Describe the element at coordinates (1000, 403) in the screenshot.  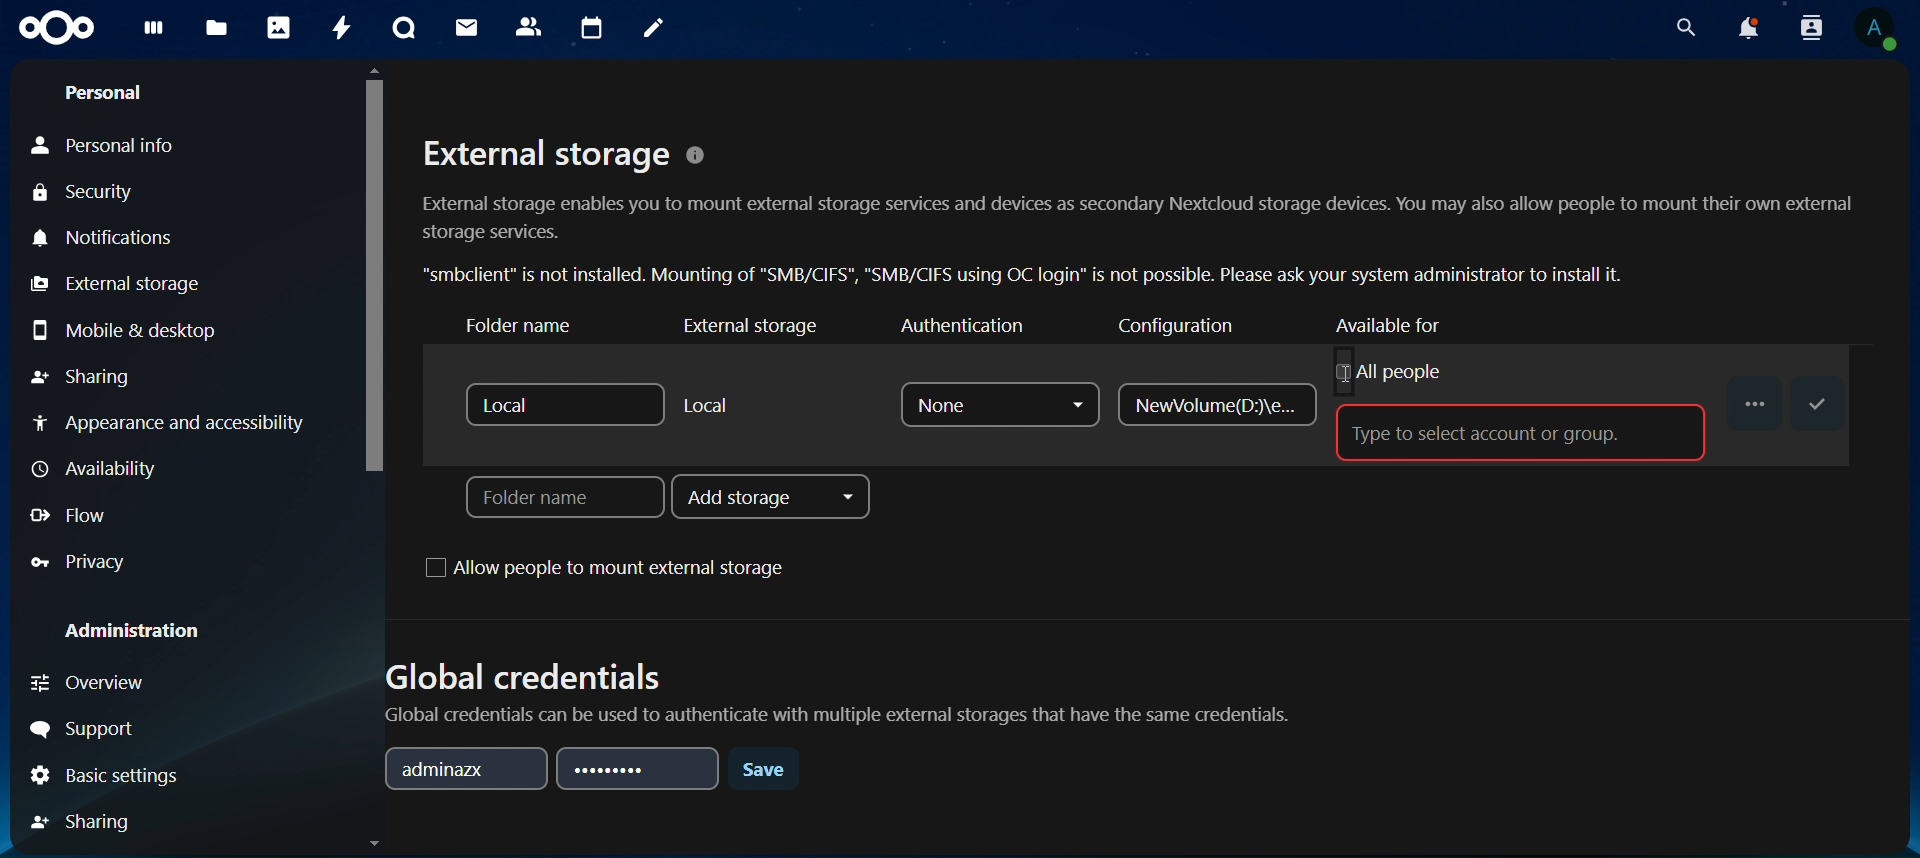
I see `none` at that location.